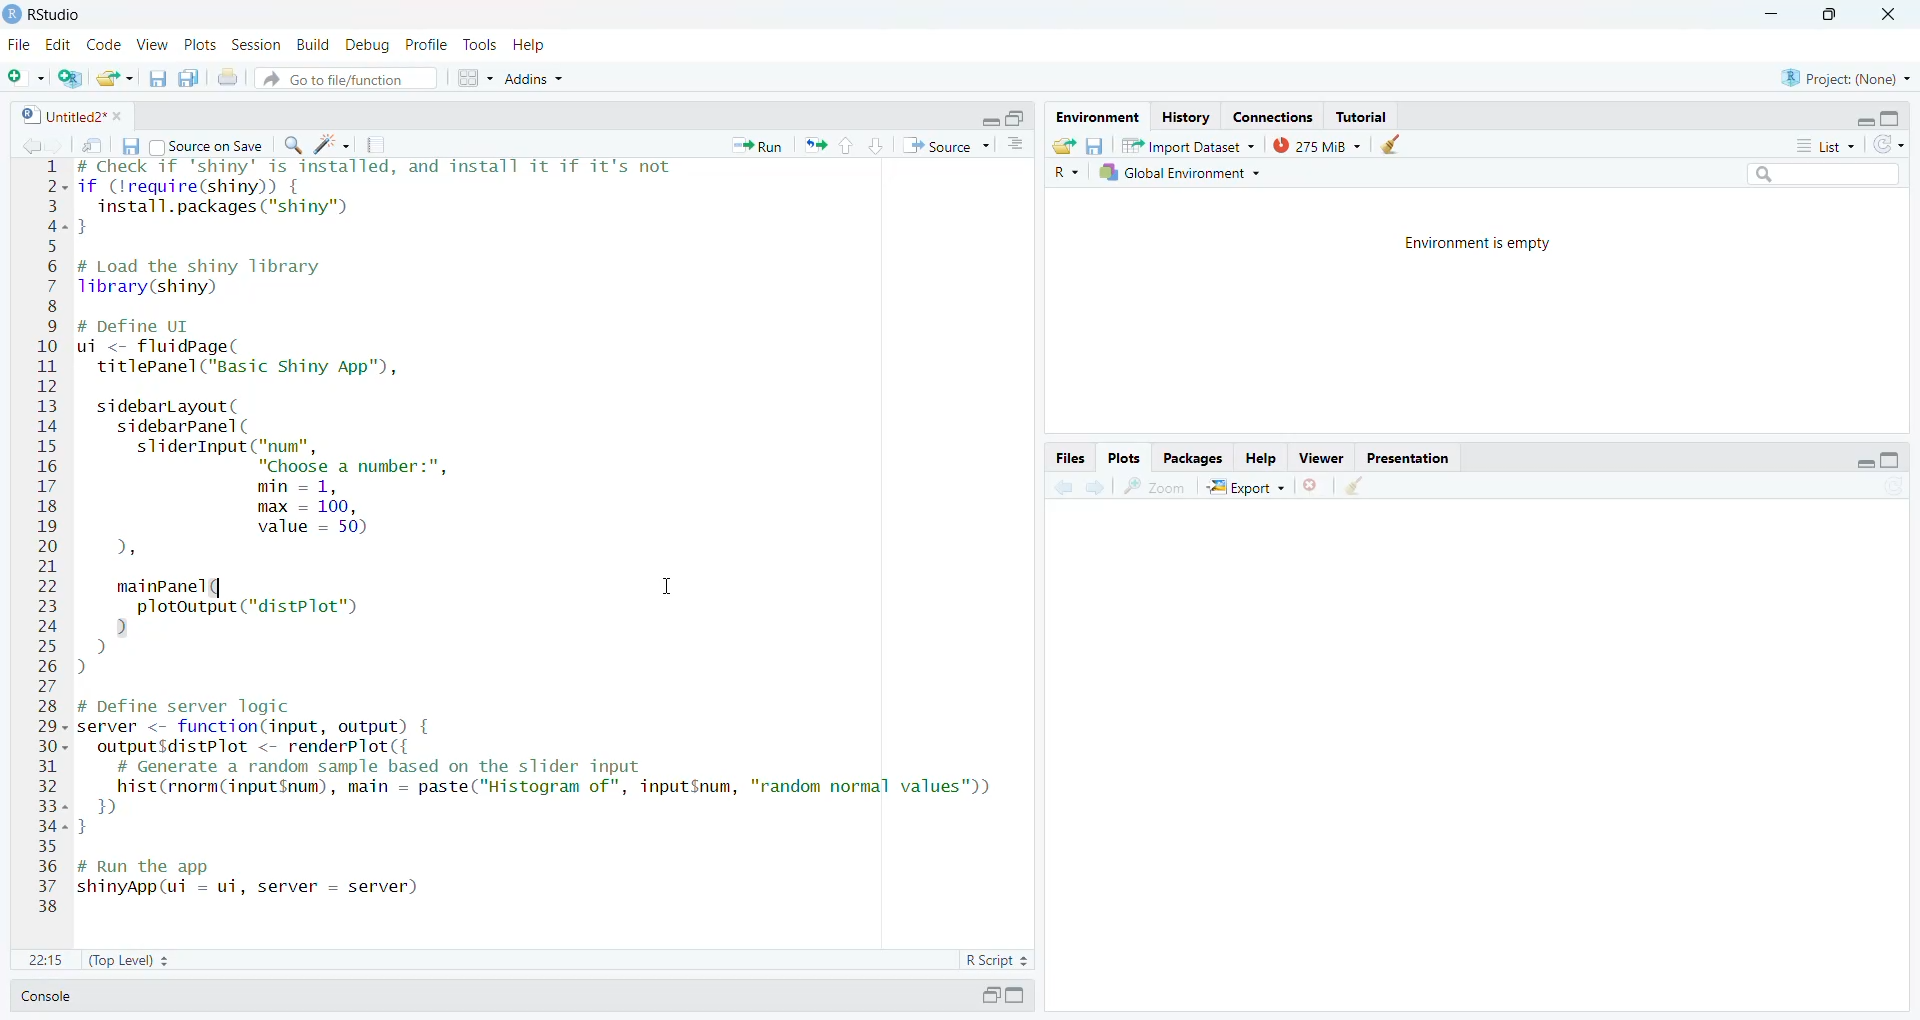 The height and width of the screenshot is (1020, 1920). What do you see at coordinates (1889, 143) in the screenshot?
I see `refresh` at bounding box center [1889, 143].